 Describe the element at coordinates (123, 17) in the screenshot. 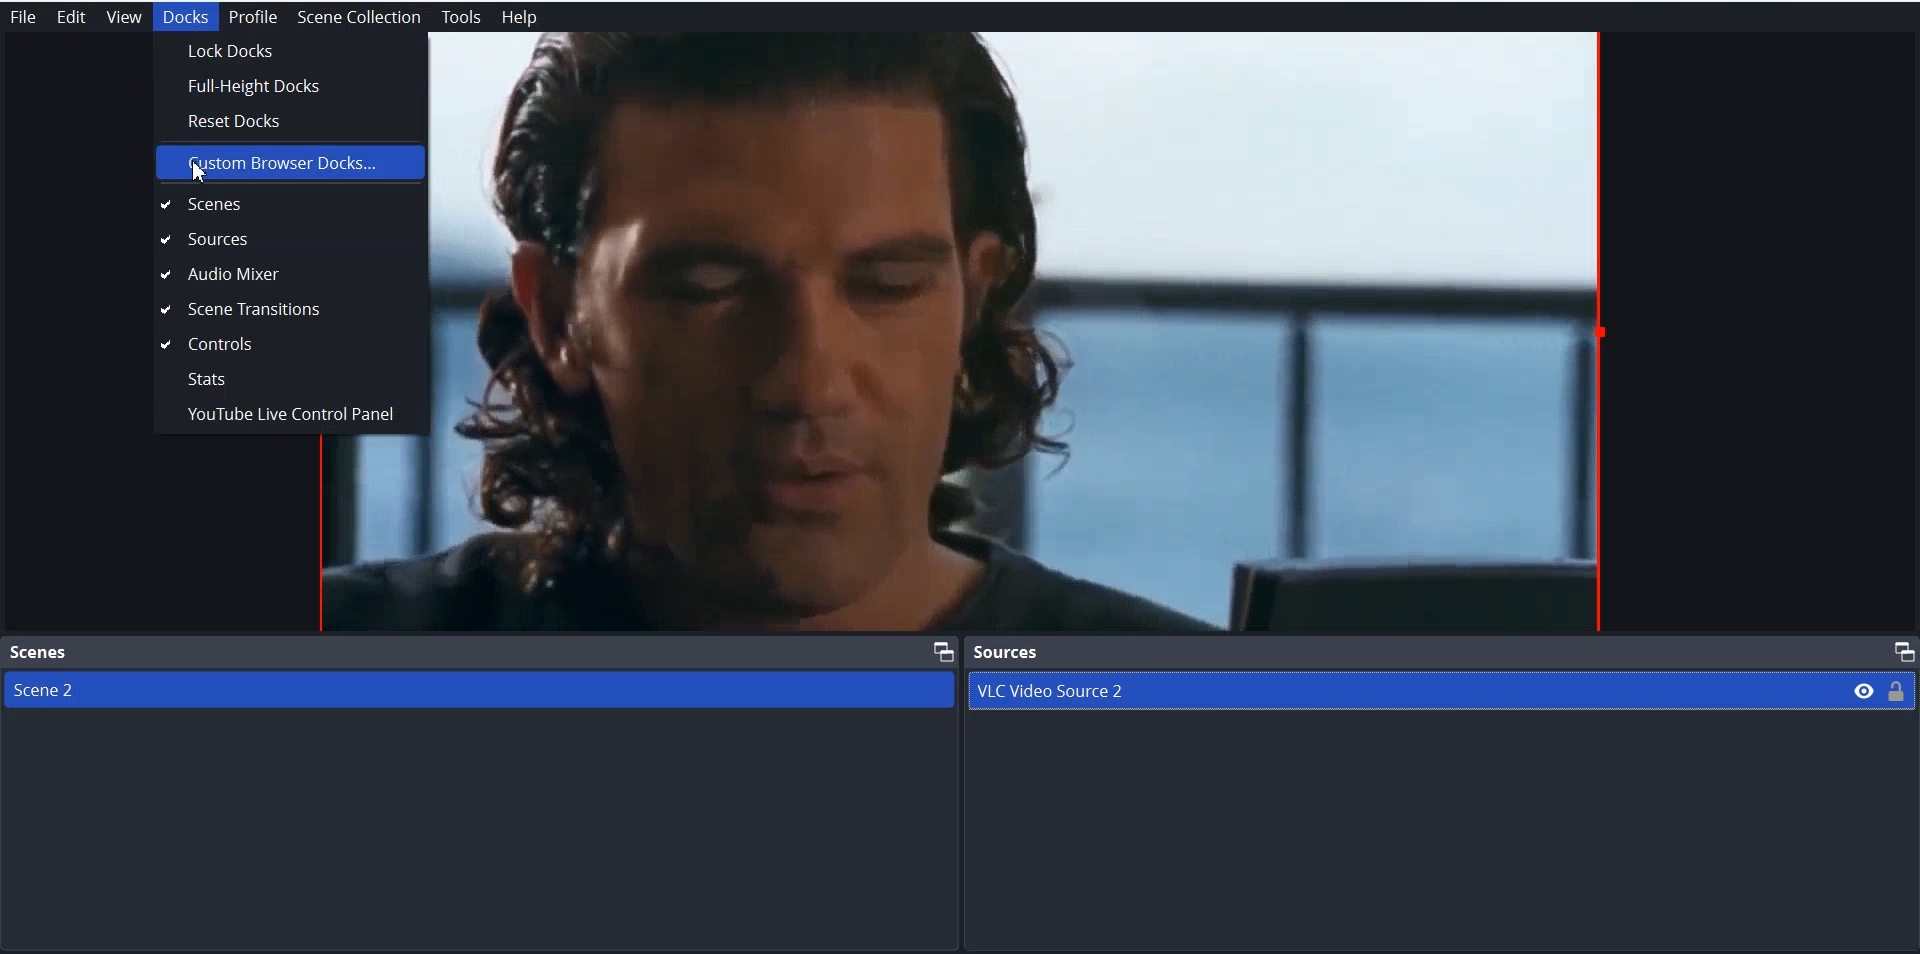

I see `View` at that location.